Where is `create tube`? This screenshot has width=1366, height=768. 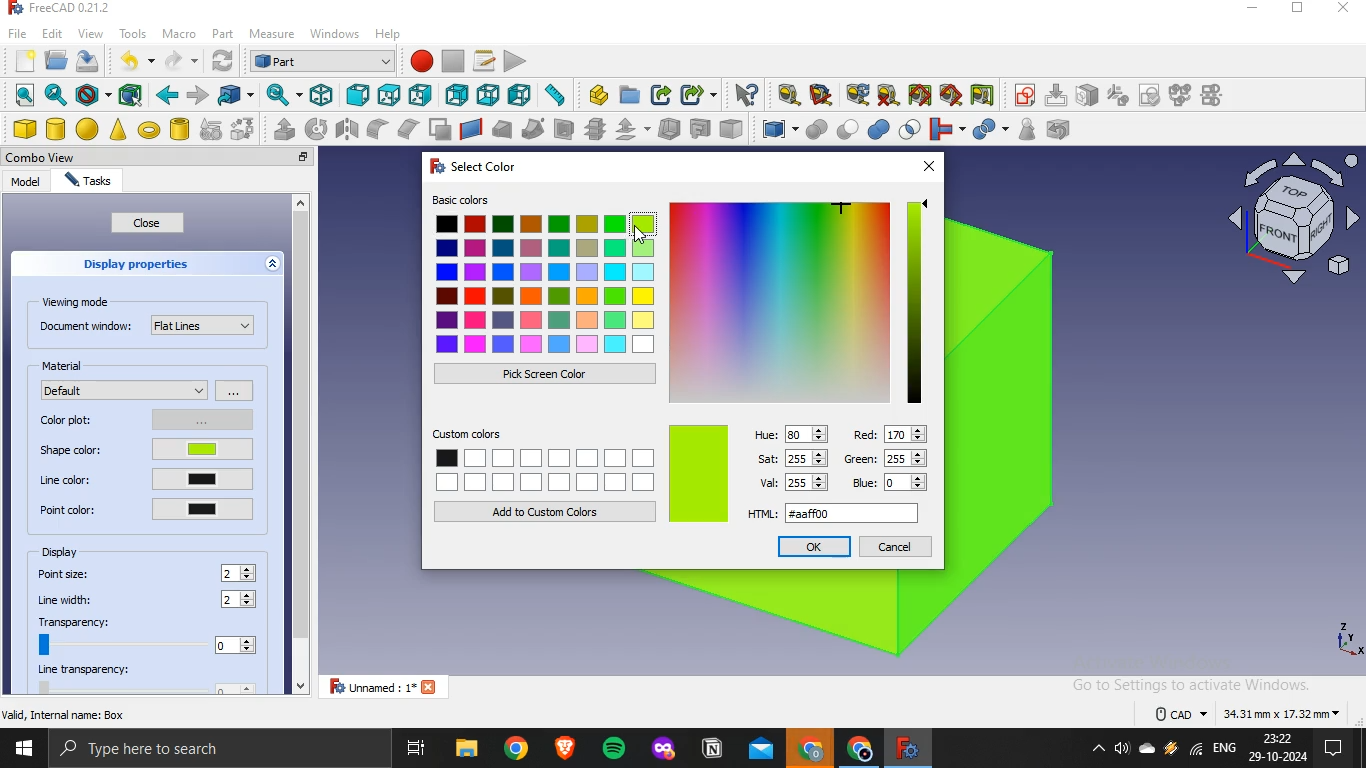
create tube is located at coordinates (179, 129).